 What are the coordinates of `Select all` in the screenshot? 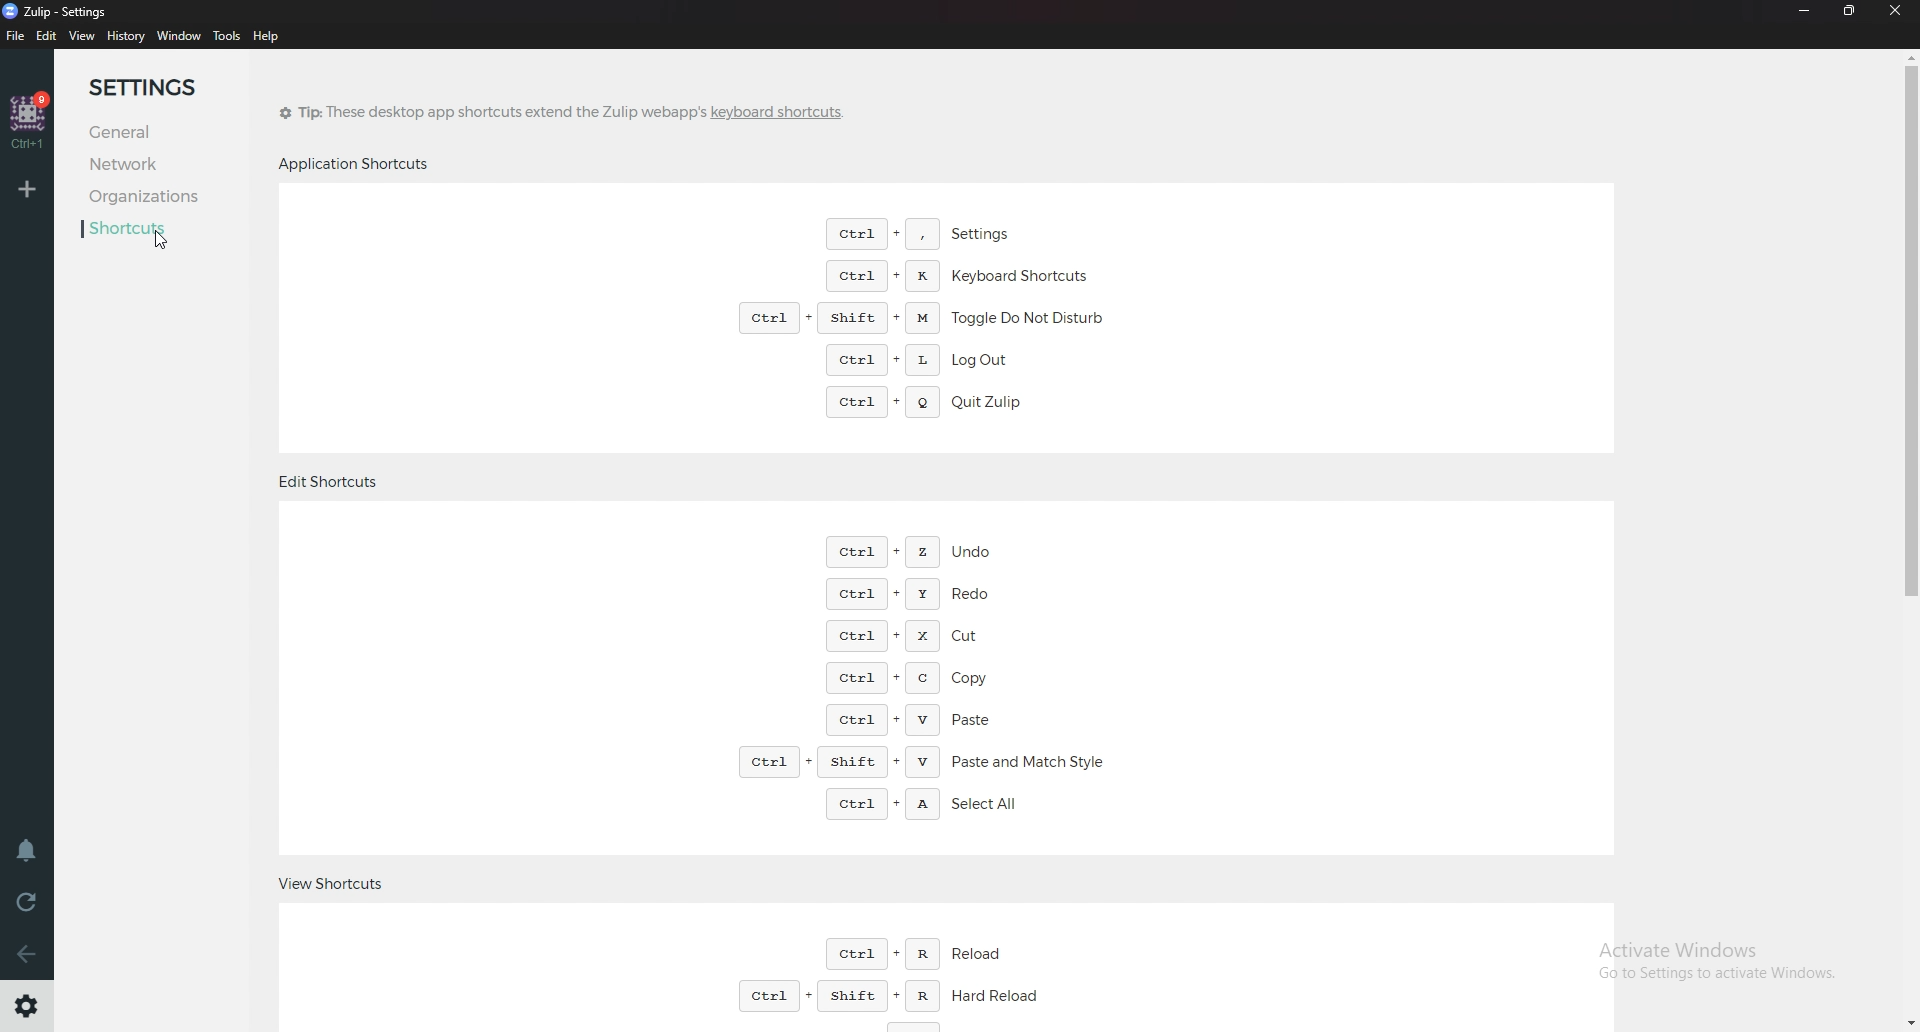 It's located at (932, 801).